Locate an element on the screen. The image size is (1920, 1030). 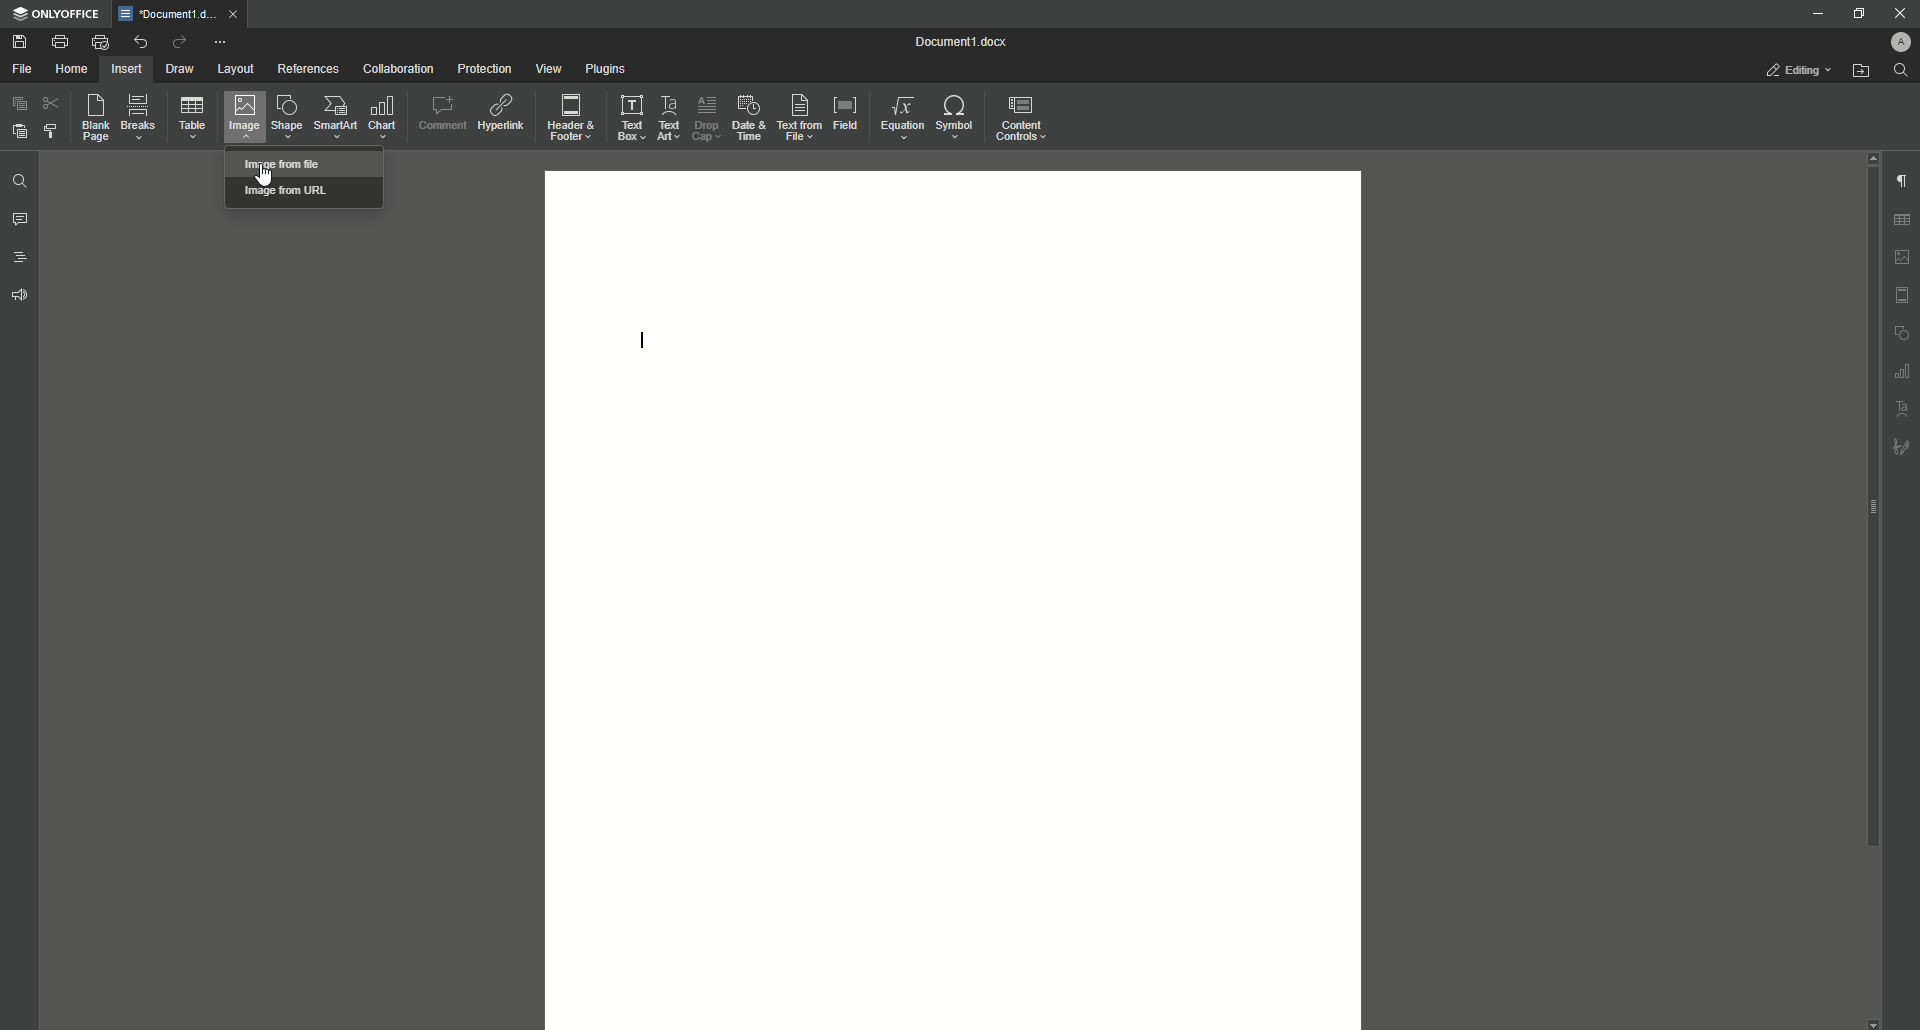
Quick Print is located at coordinates (99, 40).